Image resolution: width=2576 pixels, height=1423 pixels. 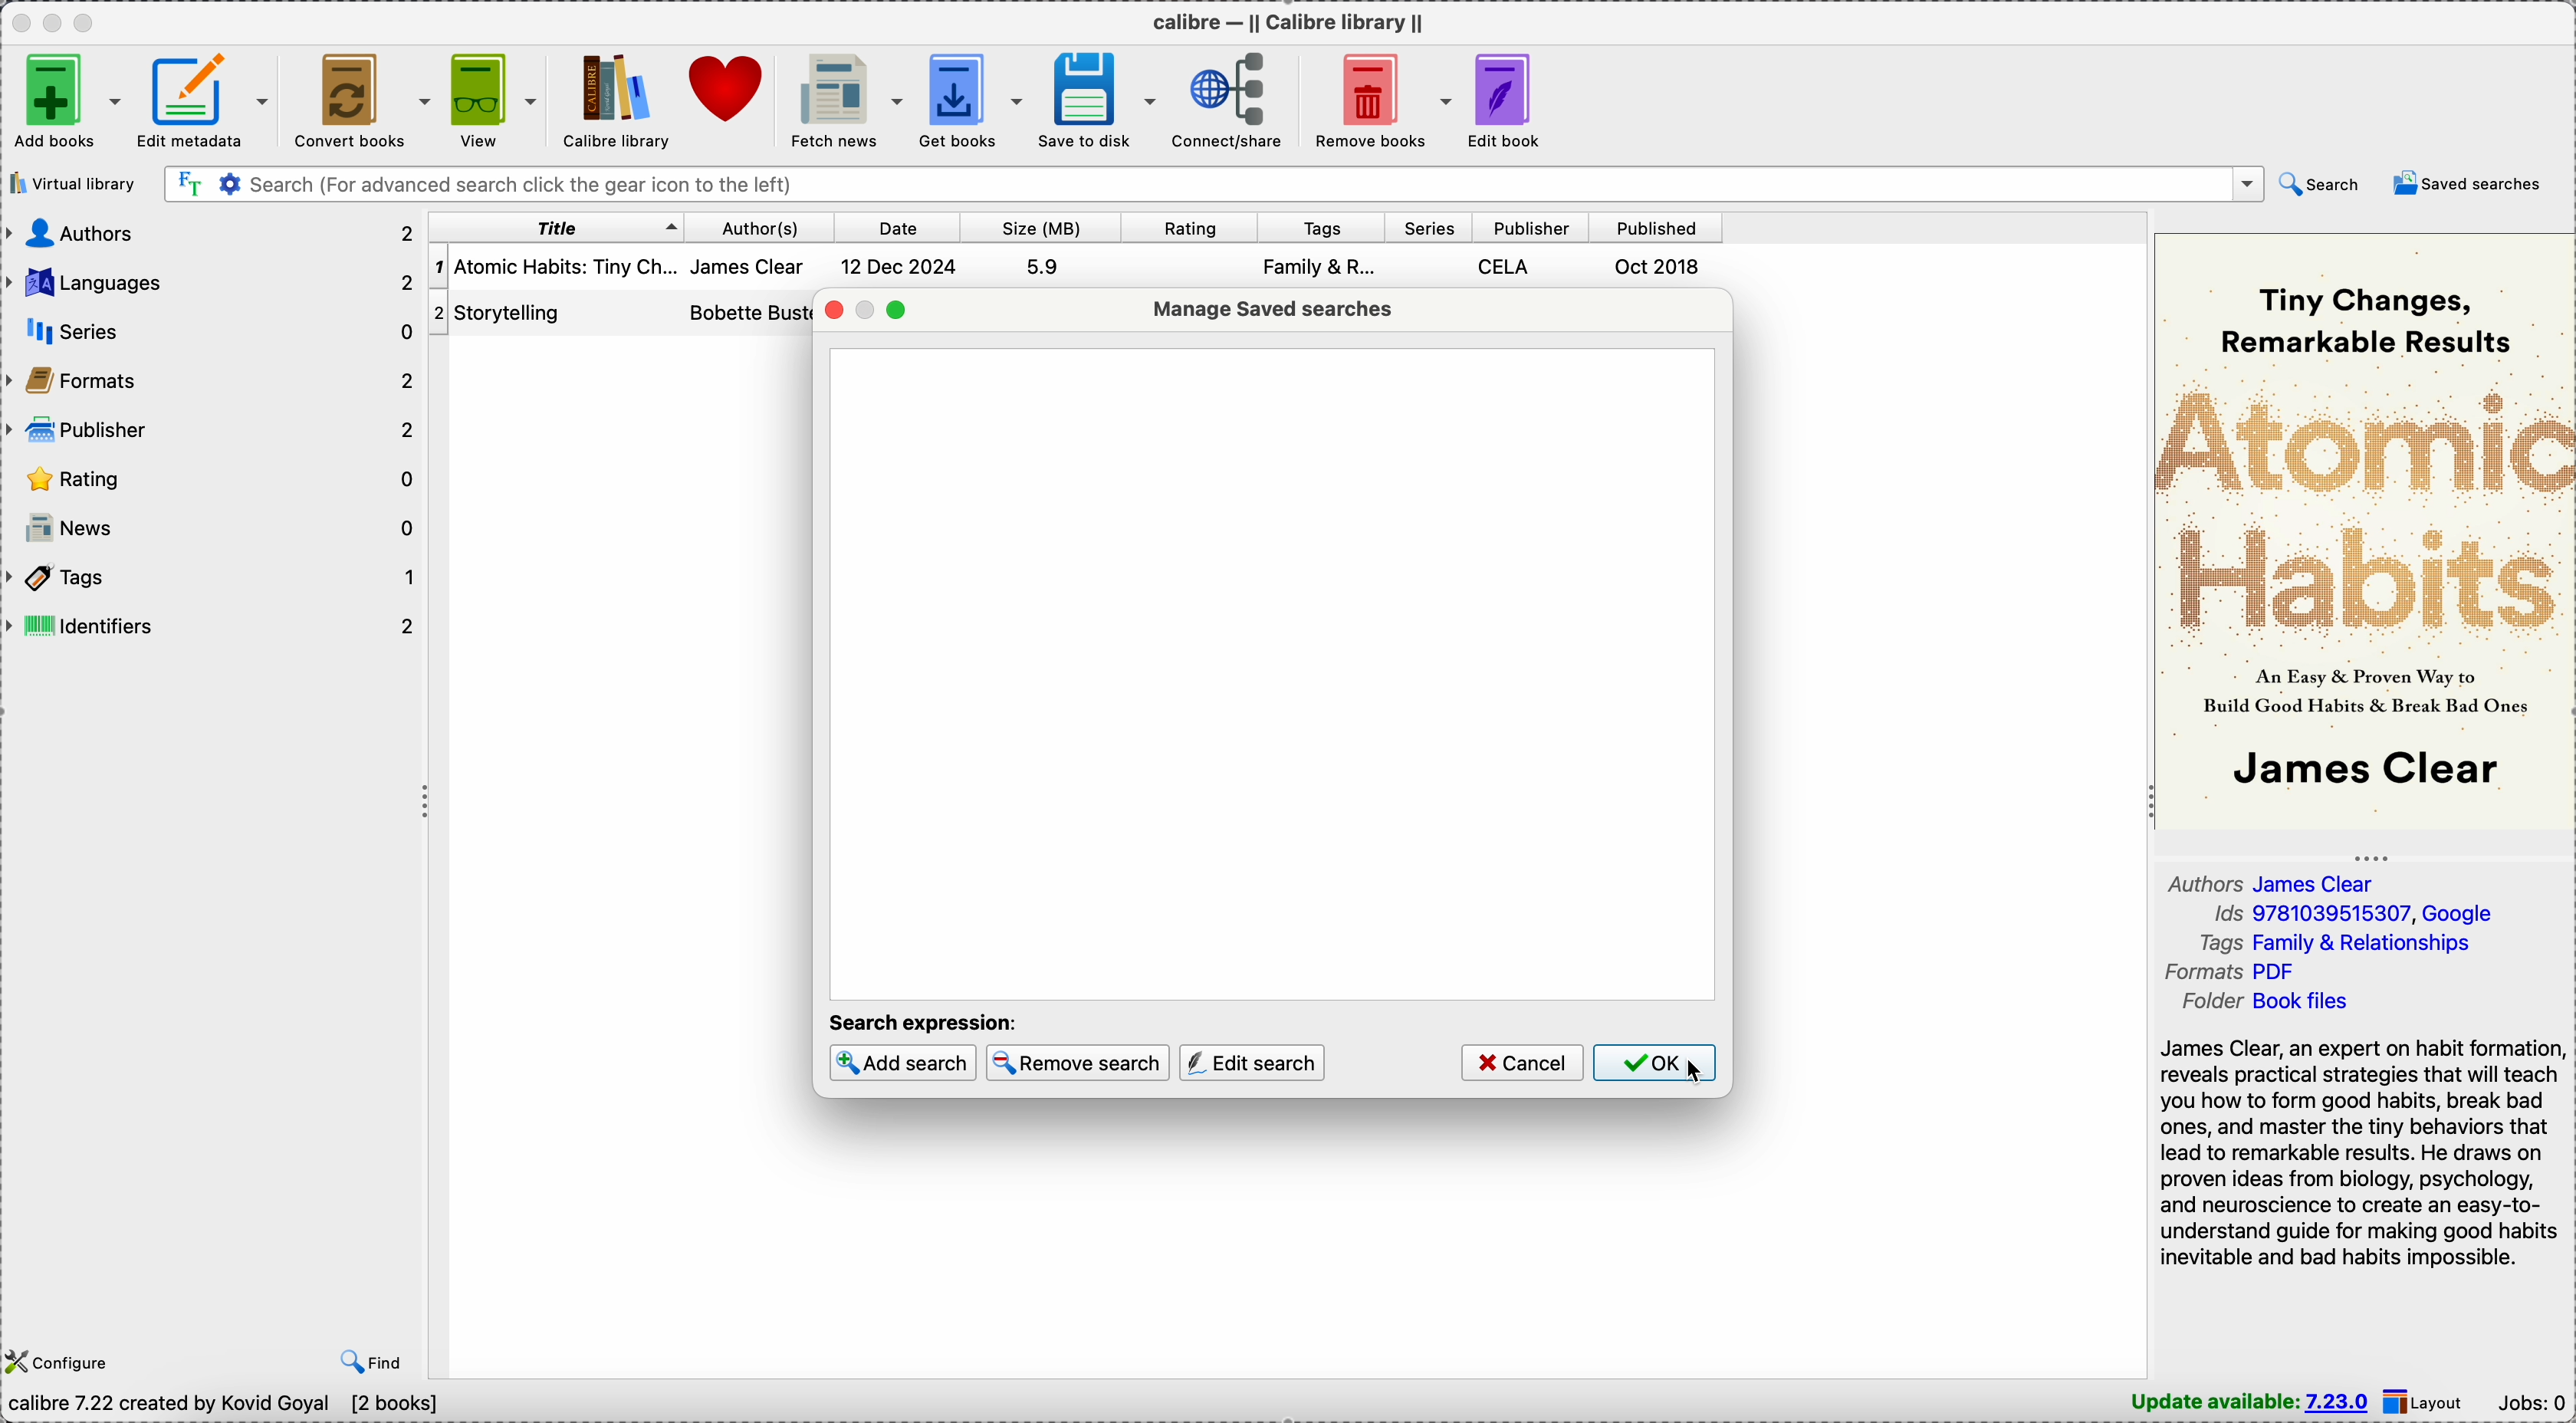 What do you see at coordinates (521, 311) in the screenshot?
I see `storytelling` at bounding box center [521, 311].